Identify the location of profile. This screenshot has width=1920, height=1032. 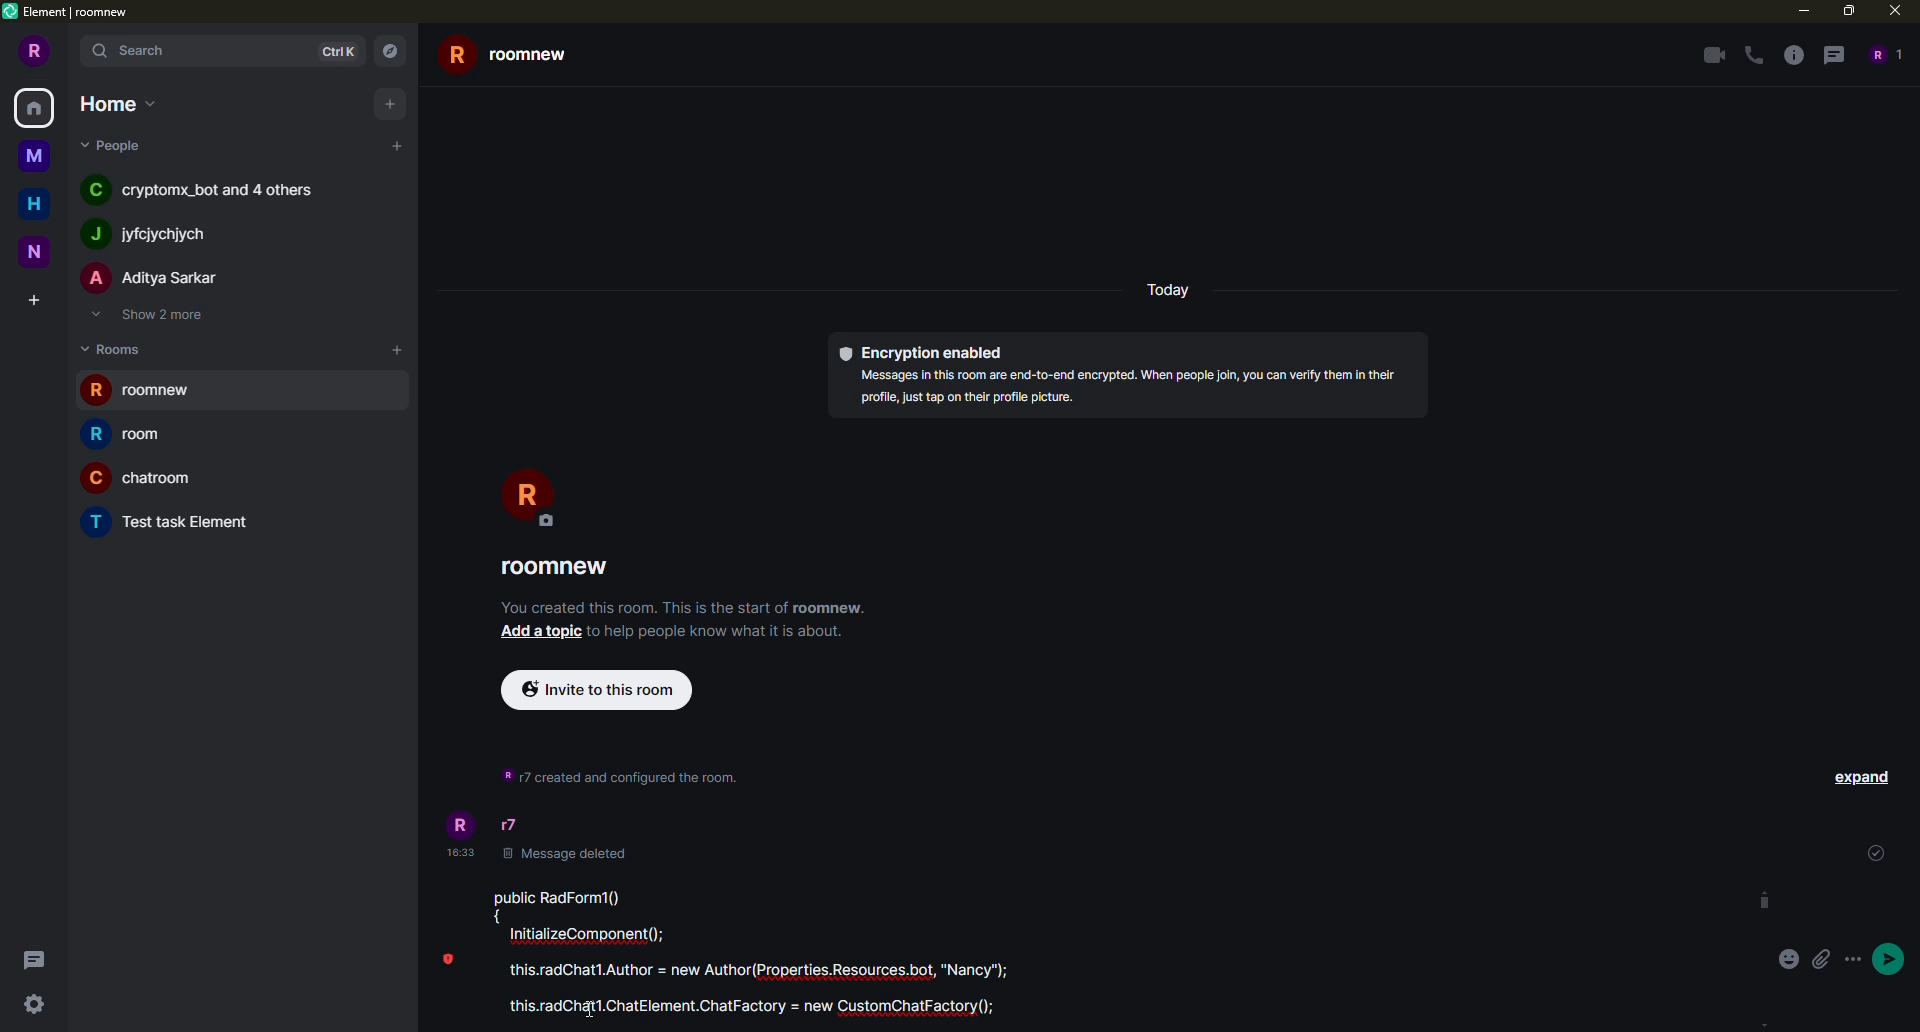
(35, 51).